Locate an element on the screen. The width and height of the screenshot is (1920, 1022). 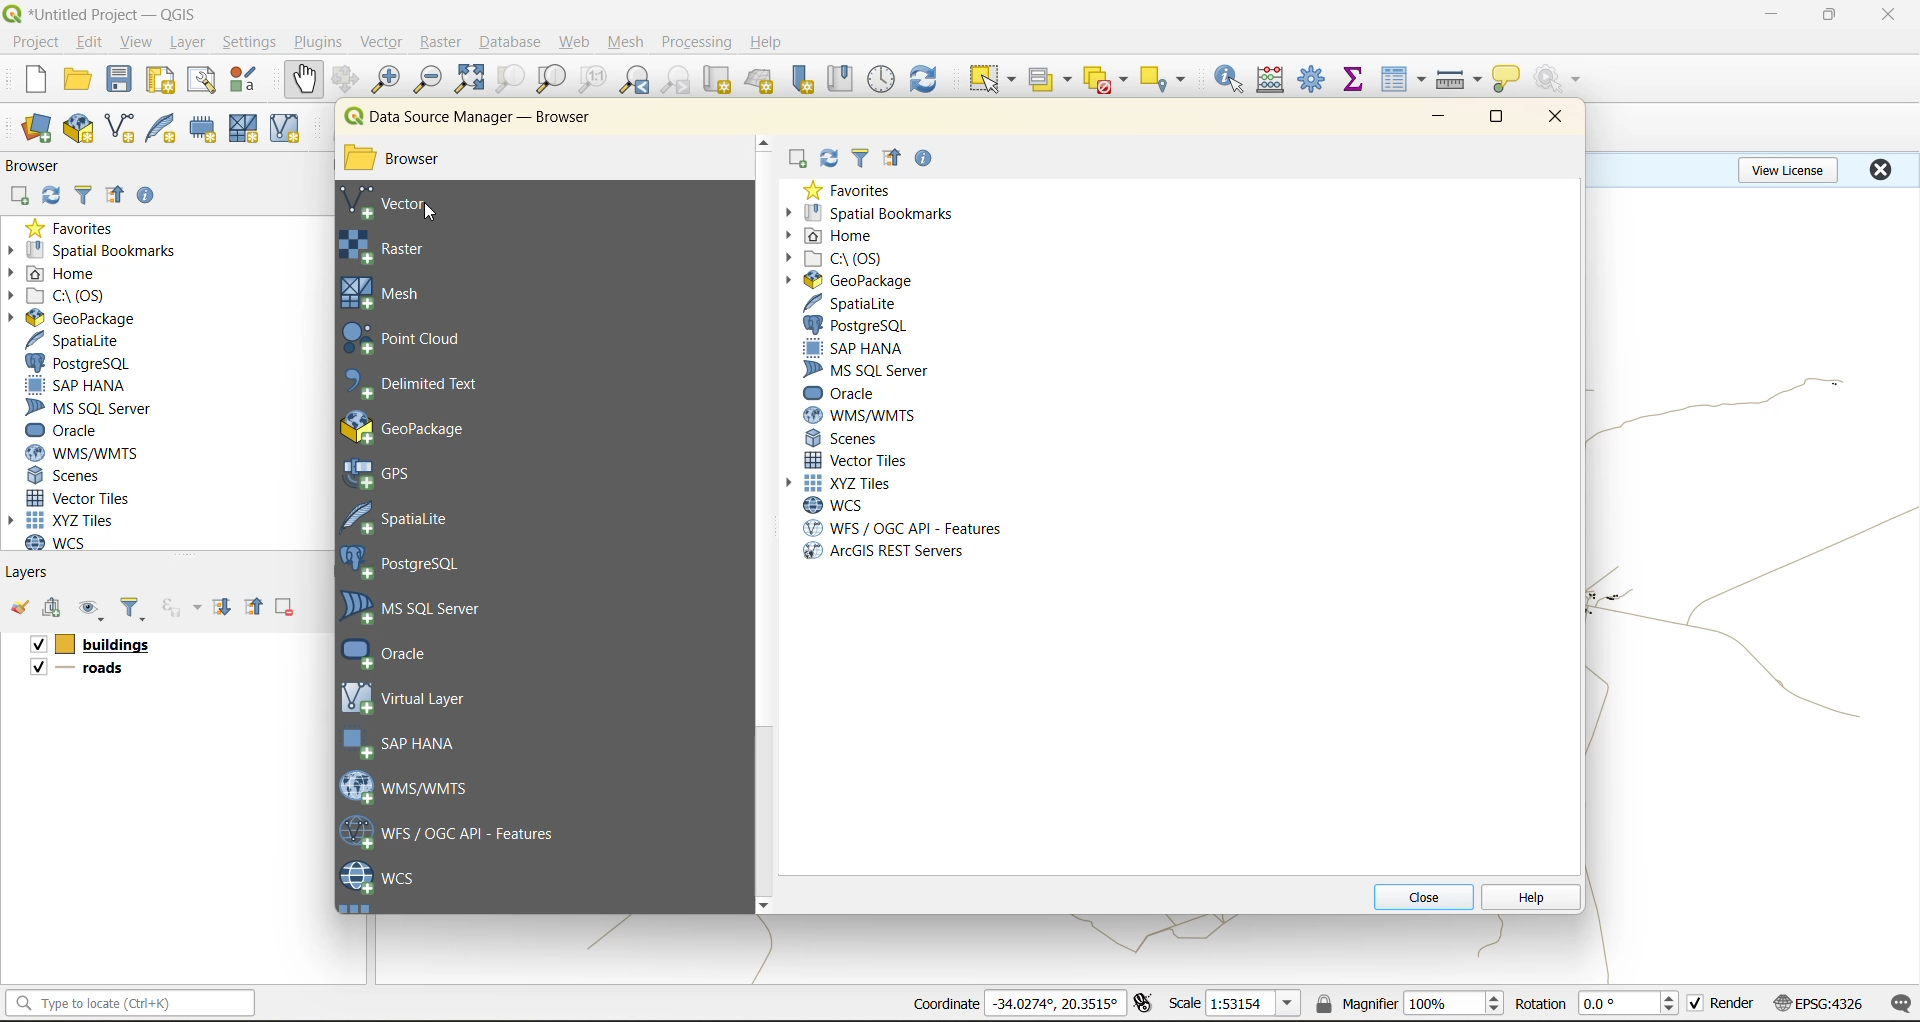
pan to selection is located at coordinates (345, 81).